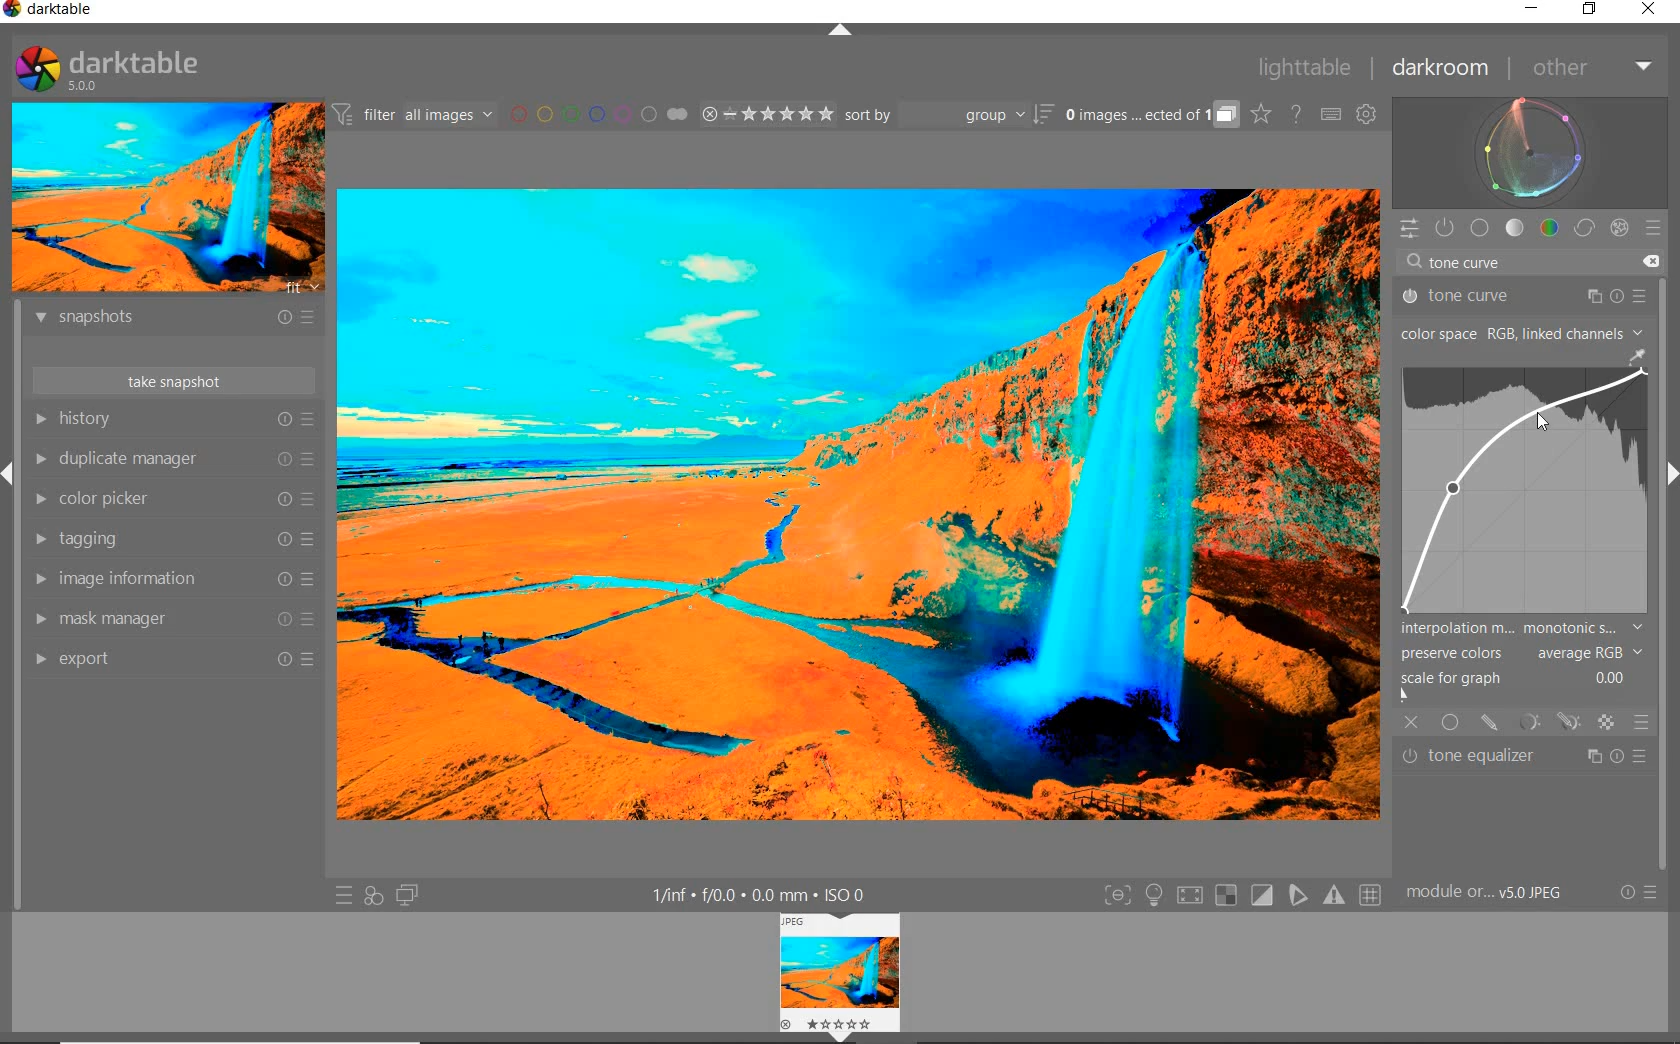 This screenshot has height=1044, width=1680. I want to click on IMAGE PREVIEW, so click(165, 198).